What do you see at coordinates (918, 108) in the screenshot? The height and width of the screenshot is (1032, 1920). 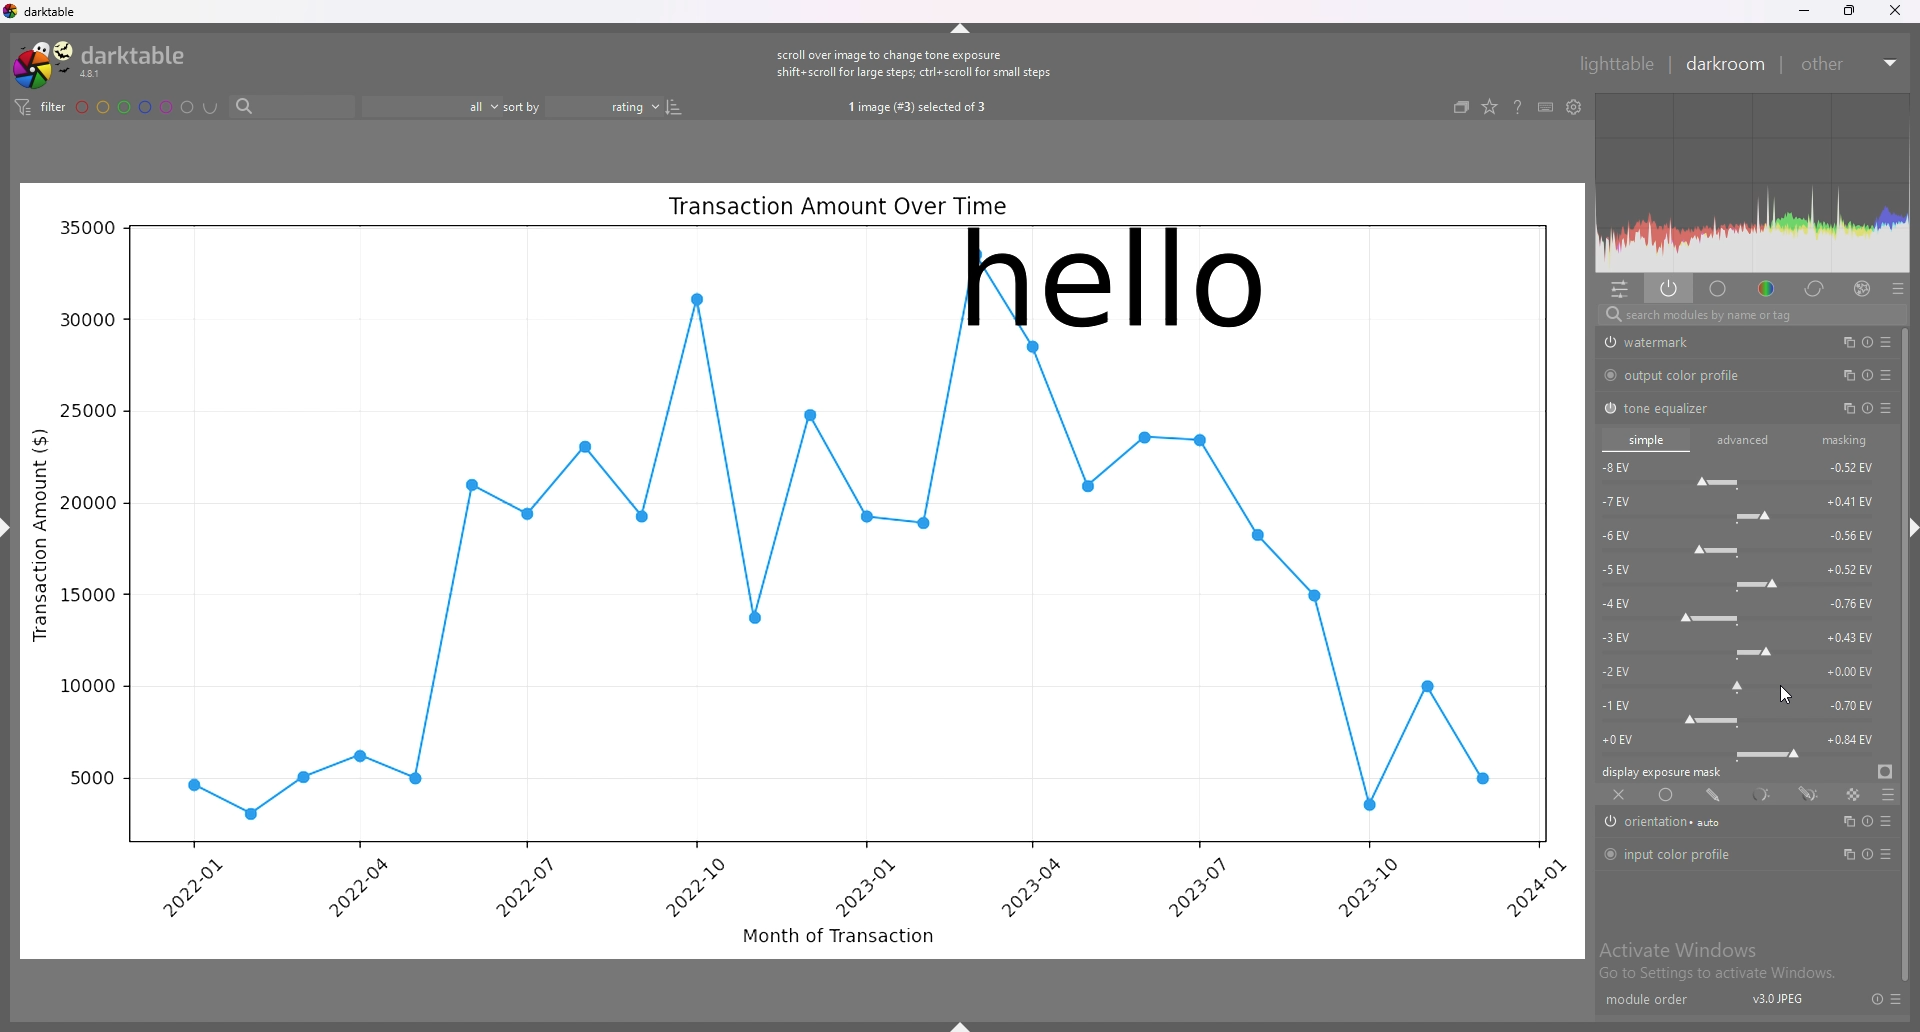 I see `1 image (#3) selected of 3` at bounding box center [918, 108].